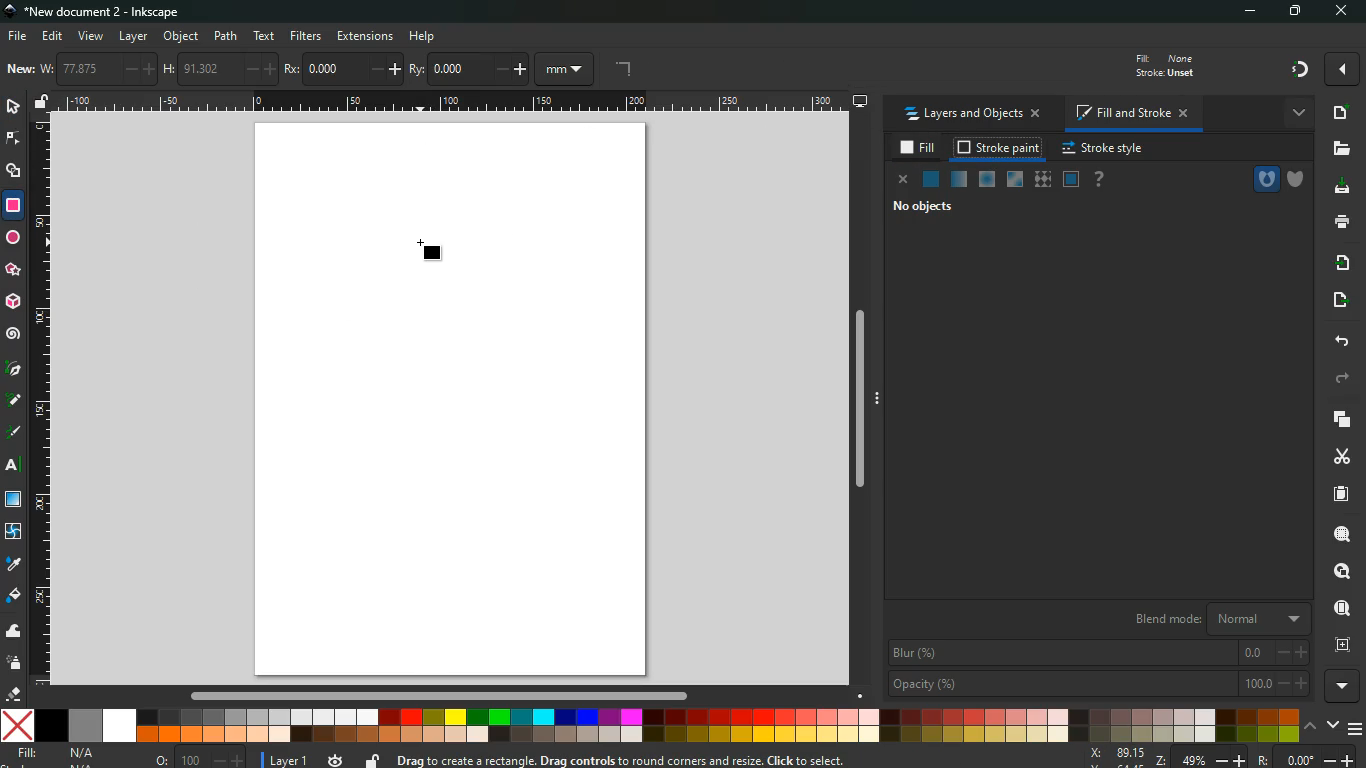 The image size is (1366, 768). Describe the element at coordinates (14, 664) in the screenshot. I see `spray` at that location.